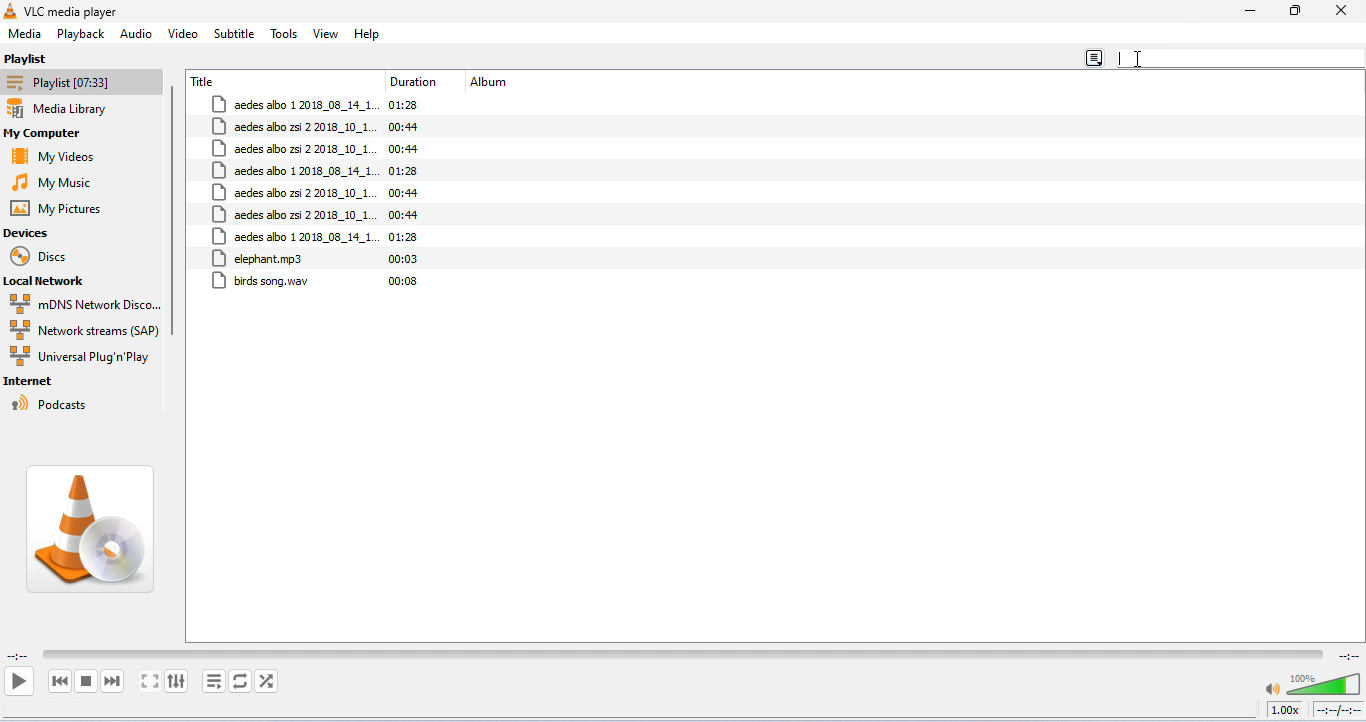 The height and width of the screenshot is (722, 1366). What do you see at coordinates (403, 150) in the screenshot?
I see `00:44` at bounding box center [403, 150].